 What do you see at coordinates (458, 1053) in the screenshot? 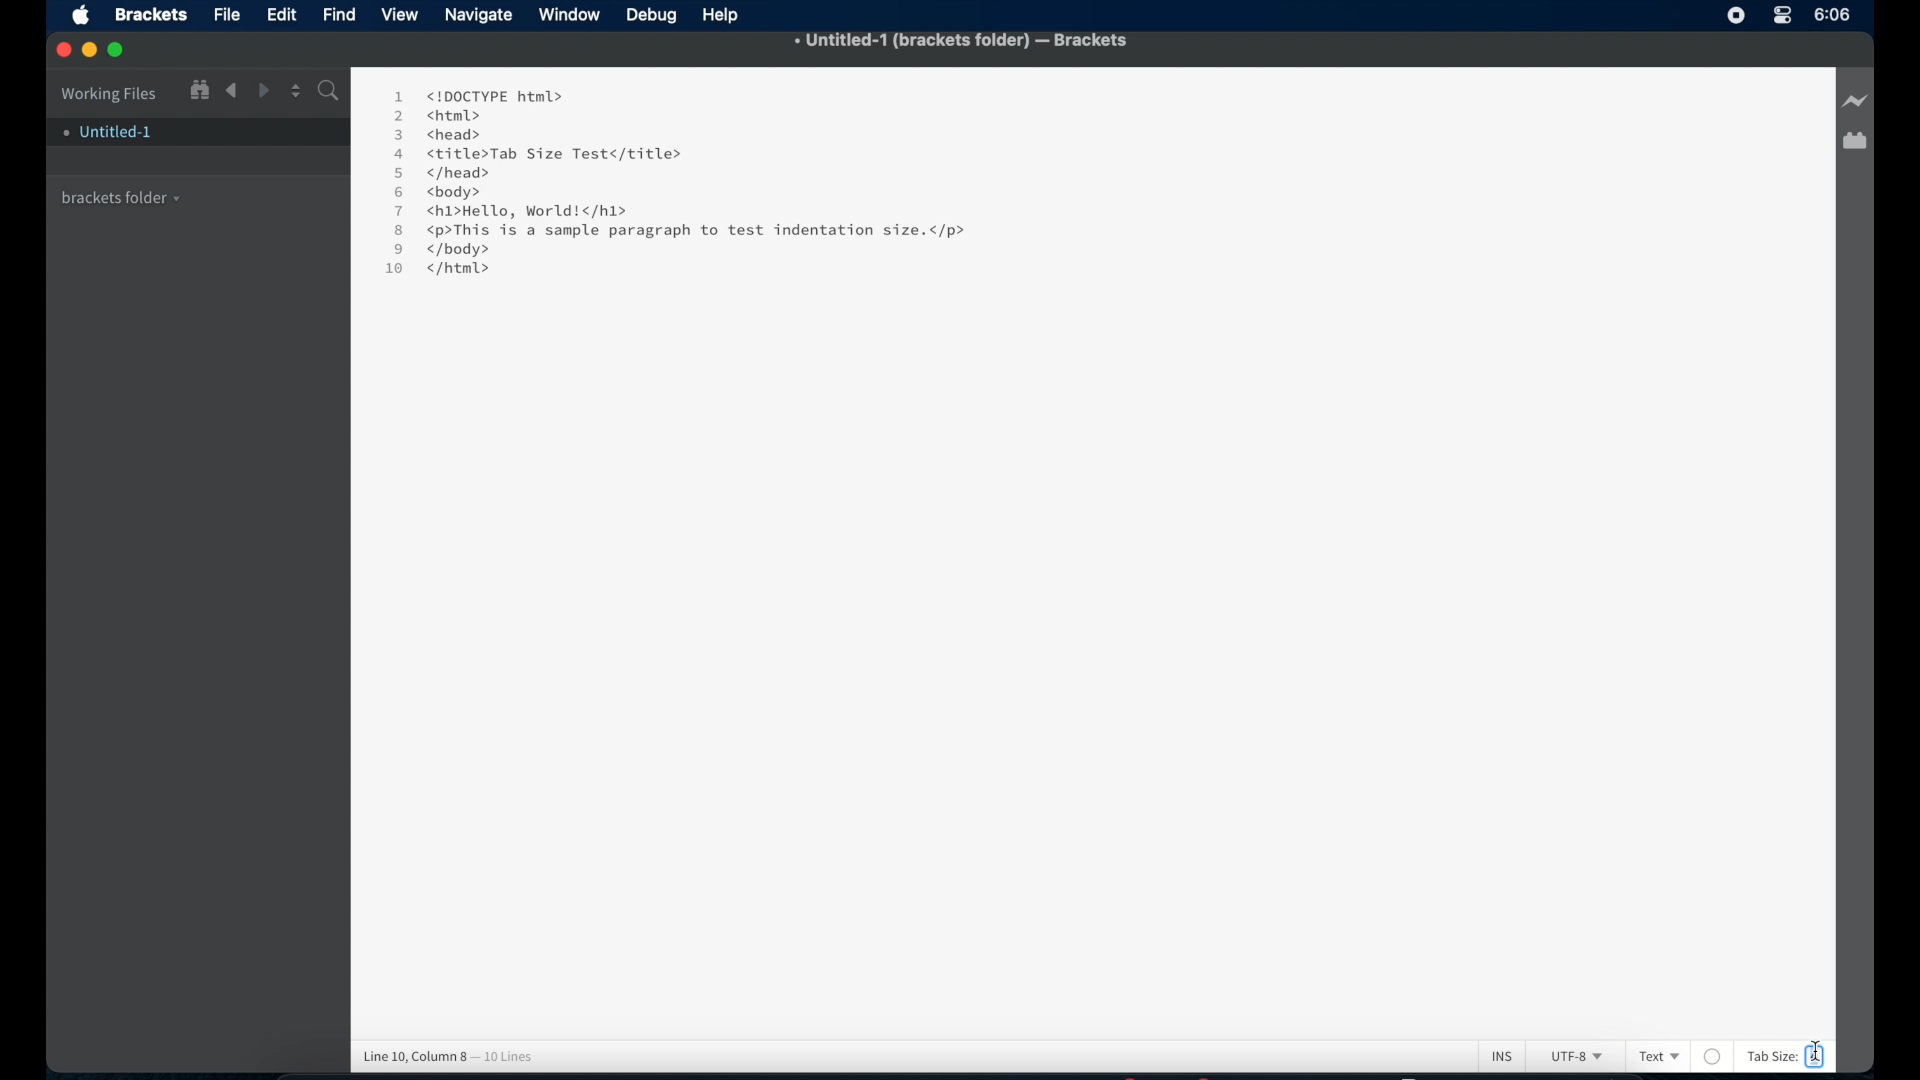
I see `Line 10, Column 8-10 Lines` at bounding box center [458, 1053].